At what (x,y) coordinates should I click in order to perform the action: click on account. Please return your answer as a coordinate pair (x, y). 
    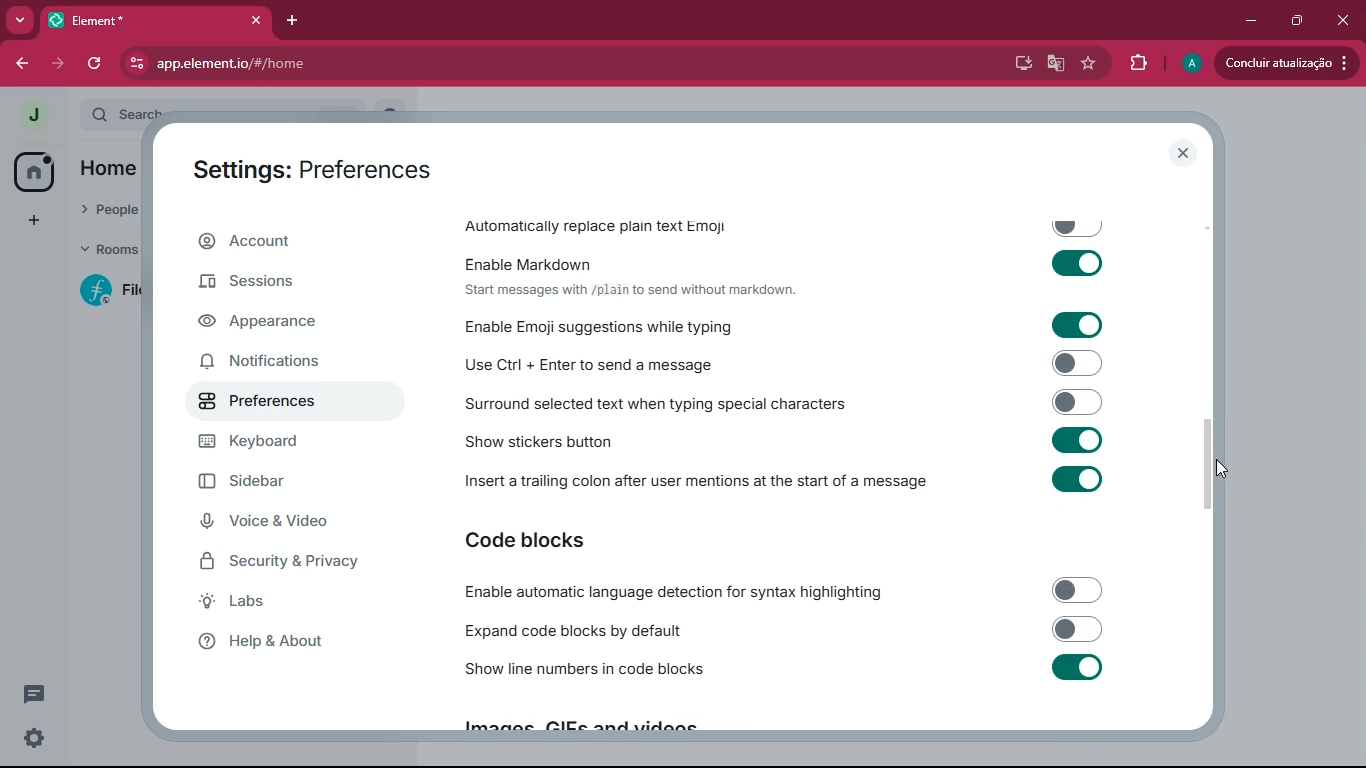
    Looking at the image, I should click on (299, 241).